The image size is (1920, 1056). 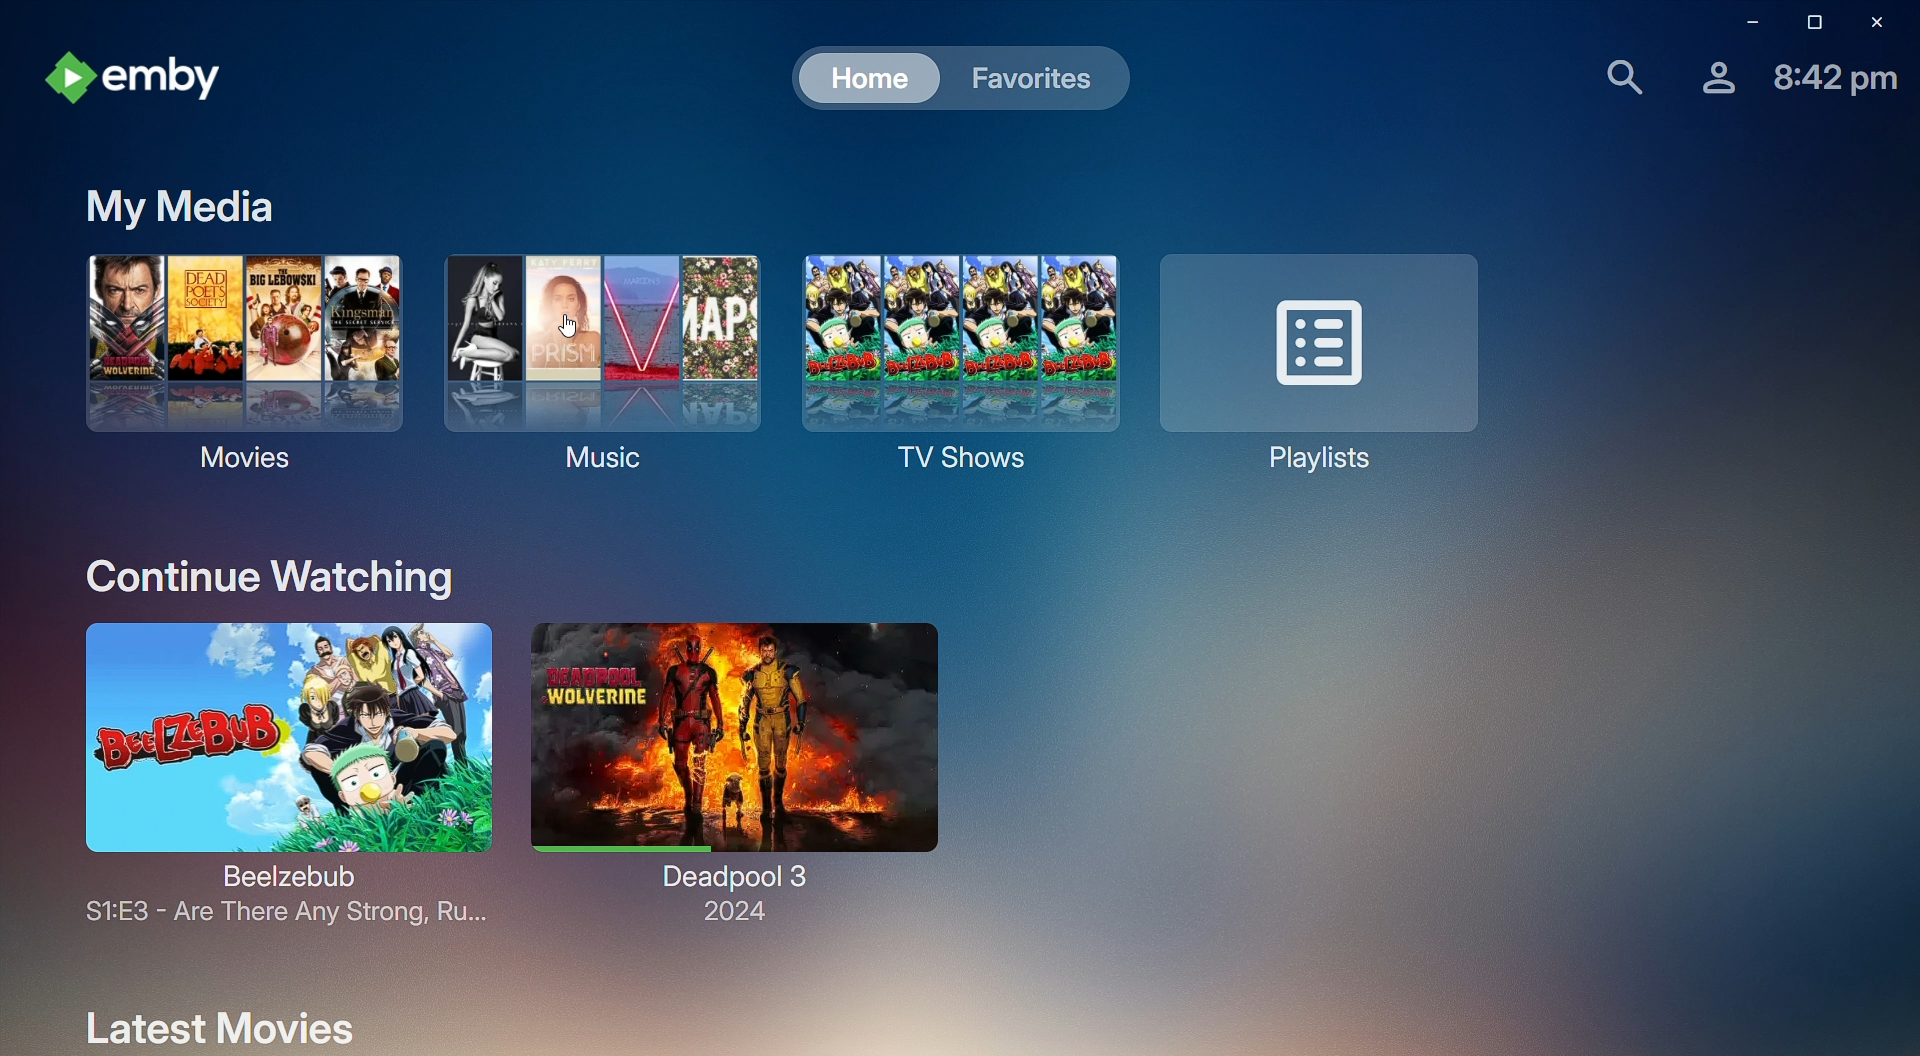 I want to click on Movies, so click(x=225, y=365).